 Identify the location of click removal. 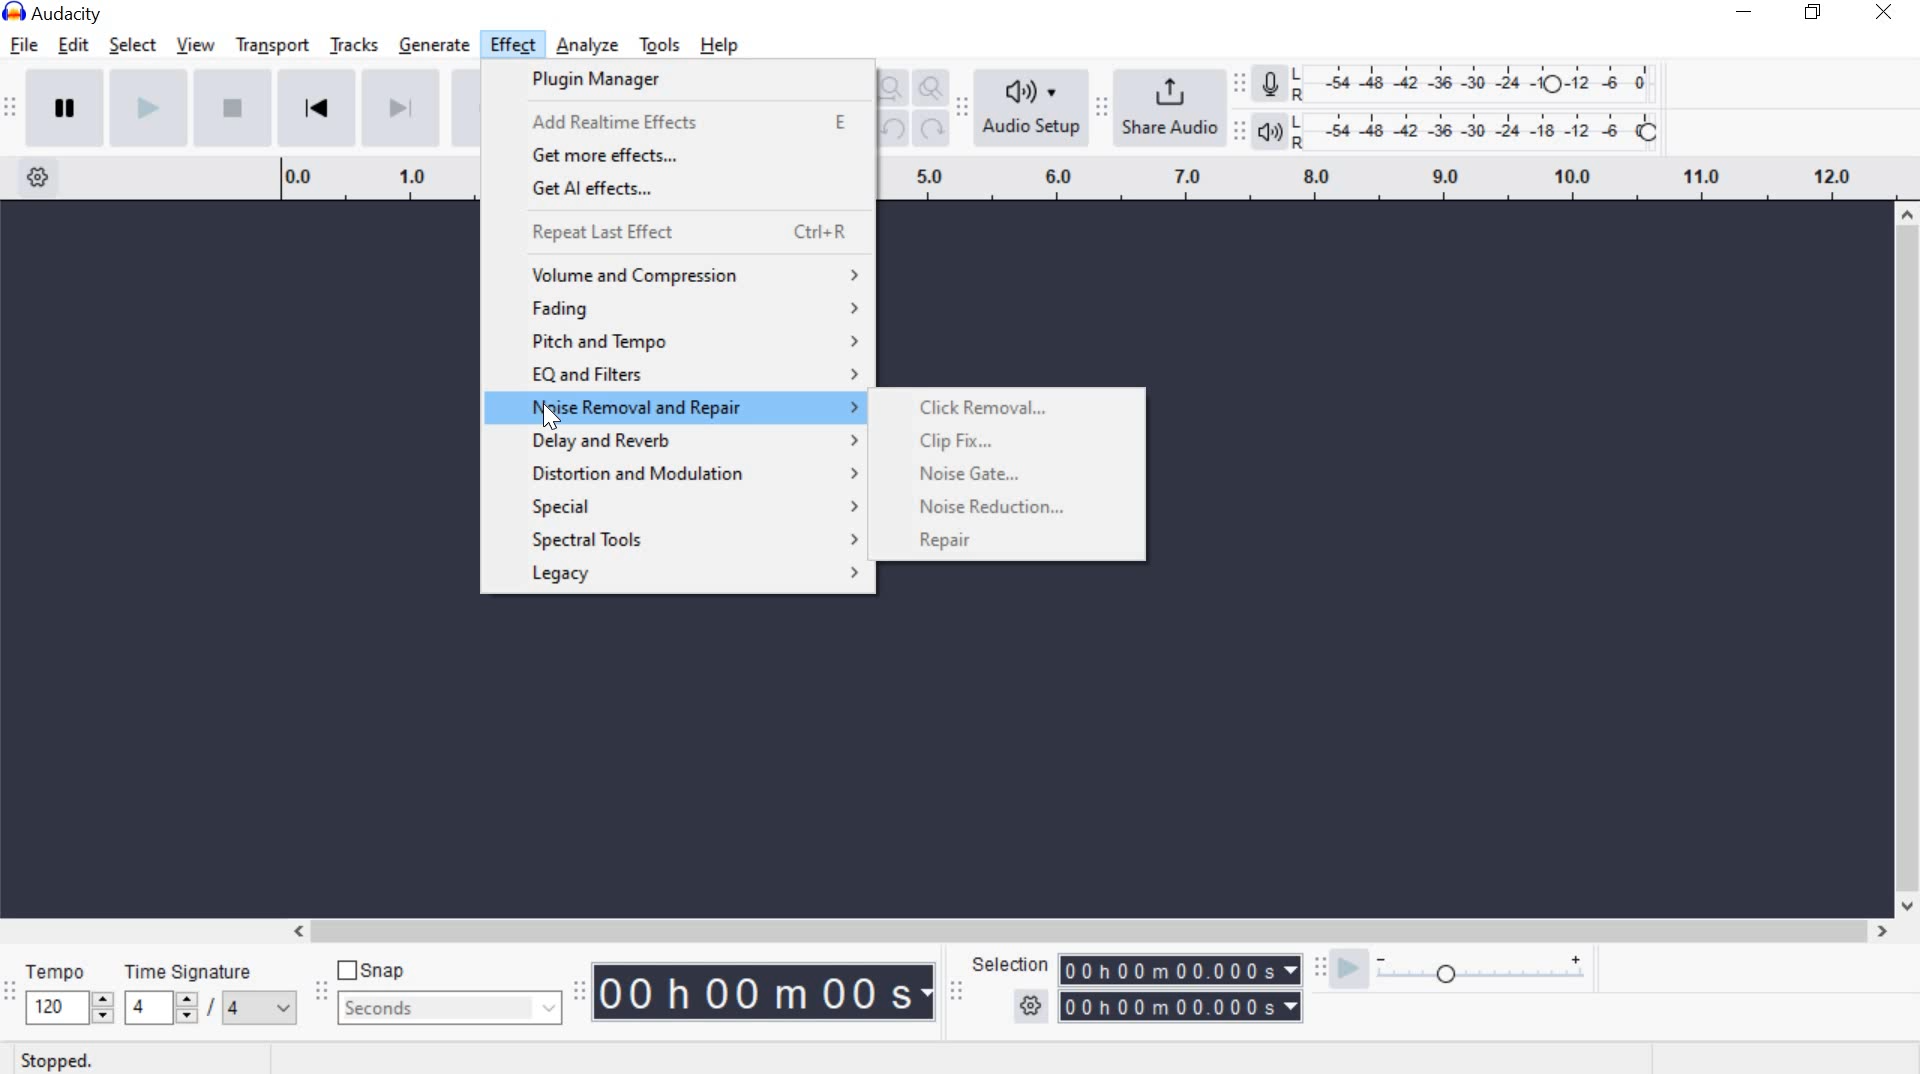
(1000, 405).